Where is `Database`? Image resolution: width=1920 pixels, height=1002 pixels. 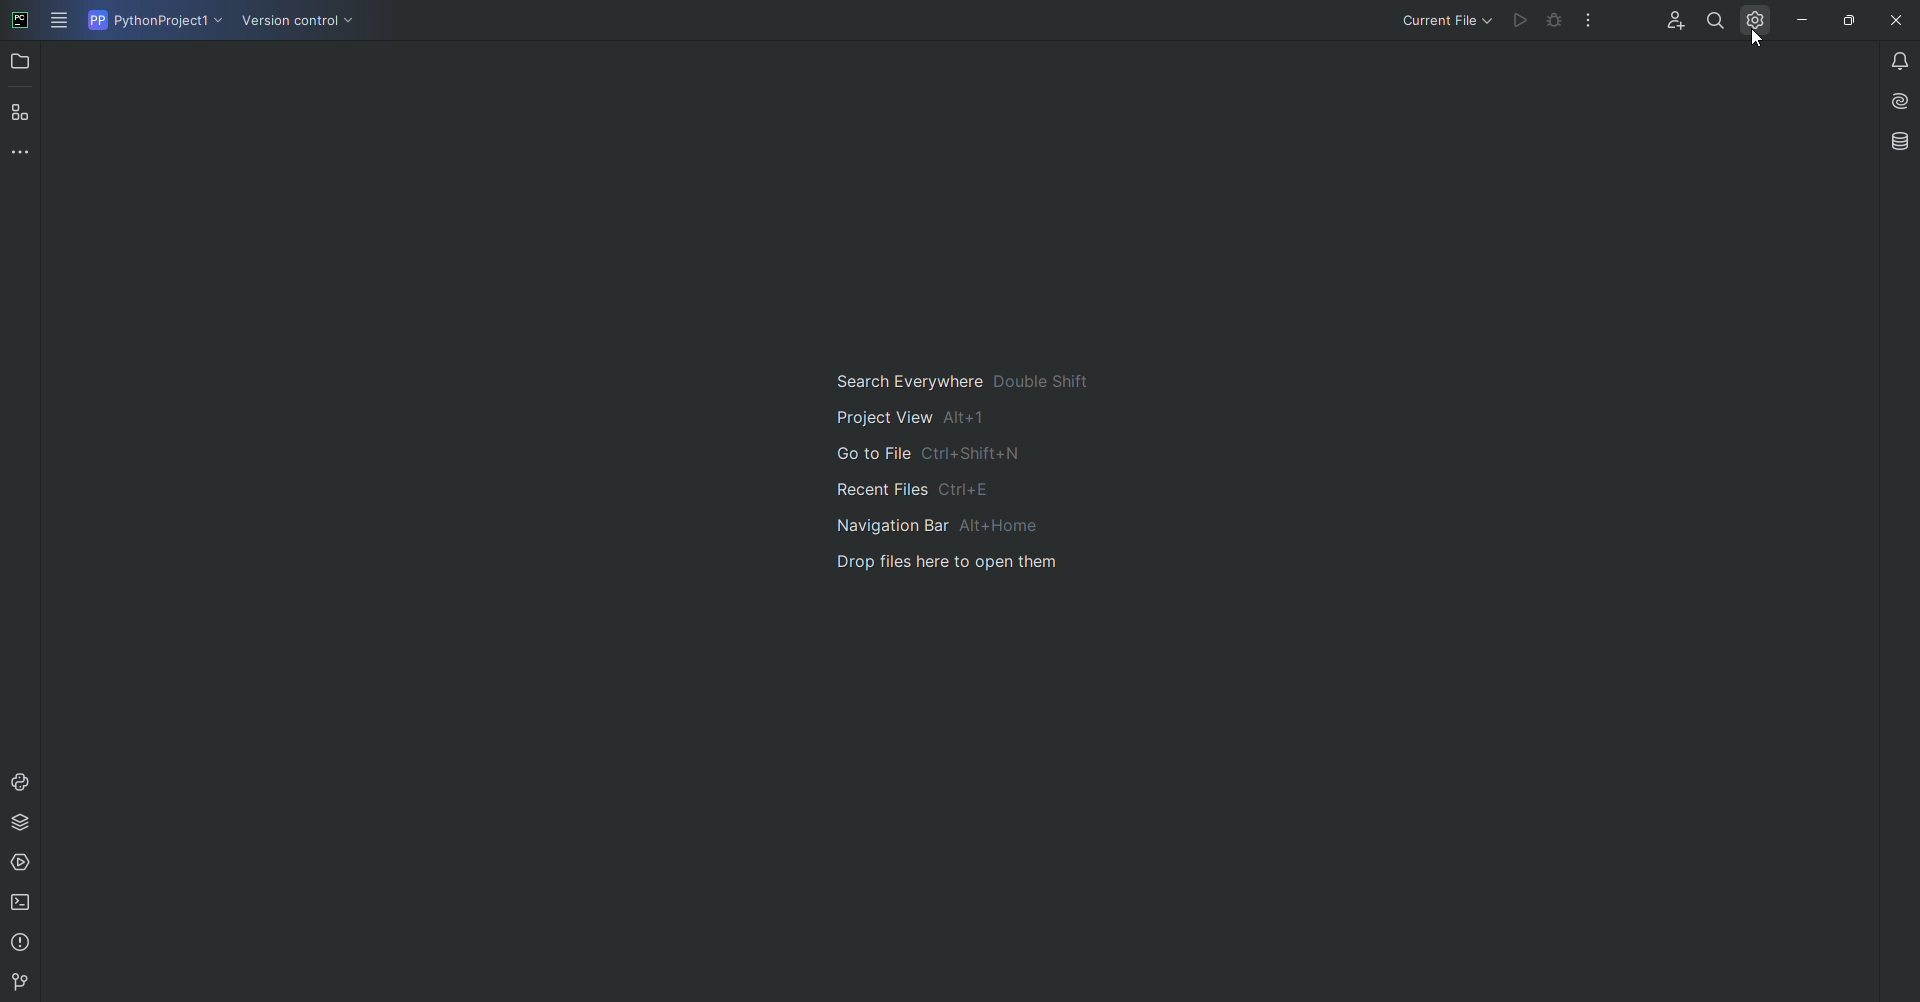 Database is located at coordinates (1898, 141).